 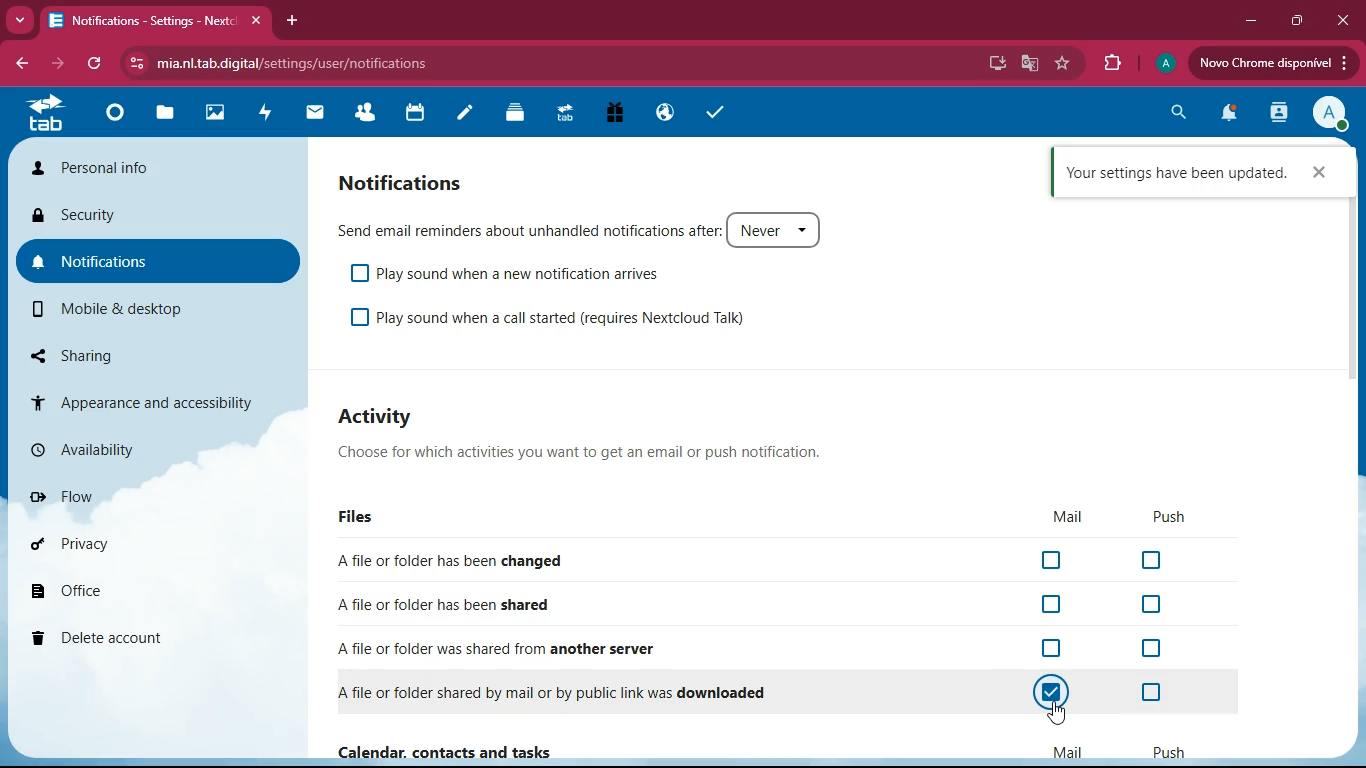 I want to click on office, so click(x=119, y=584).